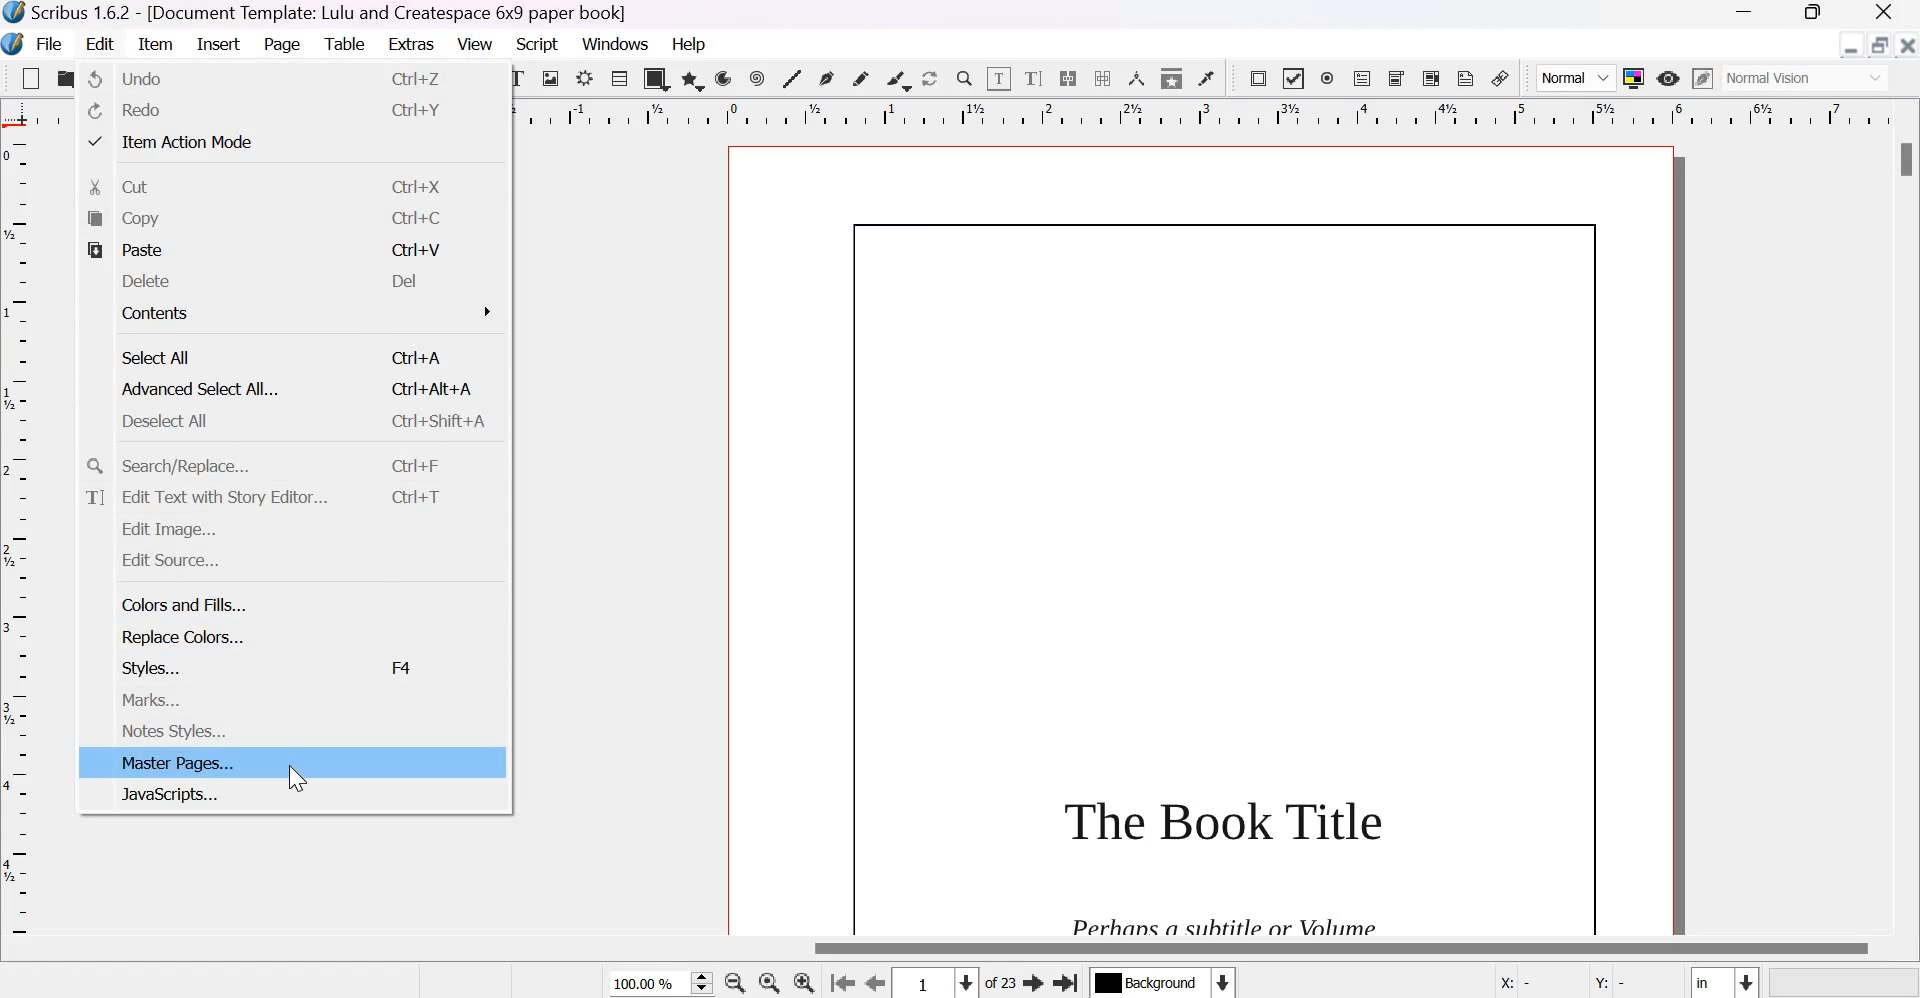 This screenshot has width=1920, height=998. What do you see at coordinates (344, 44) in the screenshot?
I see `Table` at bounding box center [344, 44].